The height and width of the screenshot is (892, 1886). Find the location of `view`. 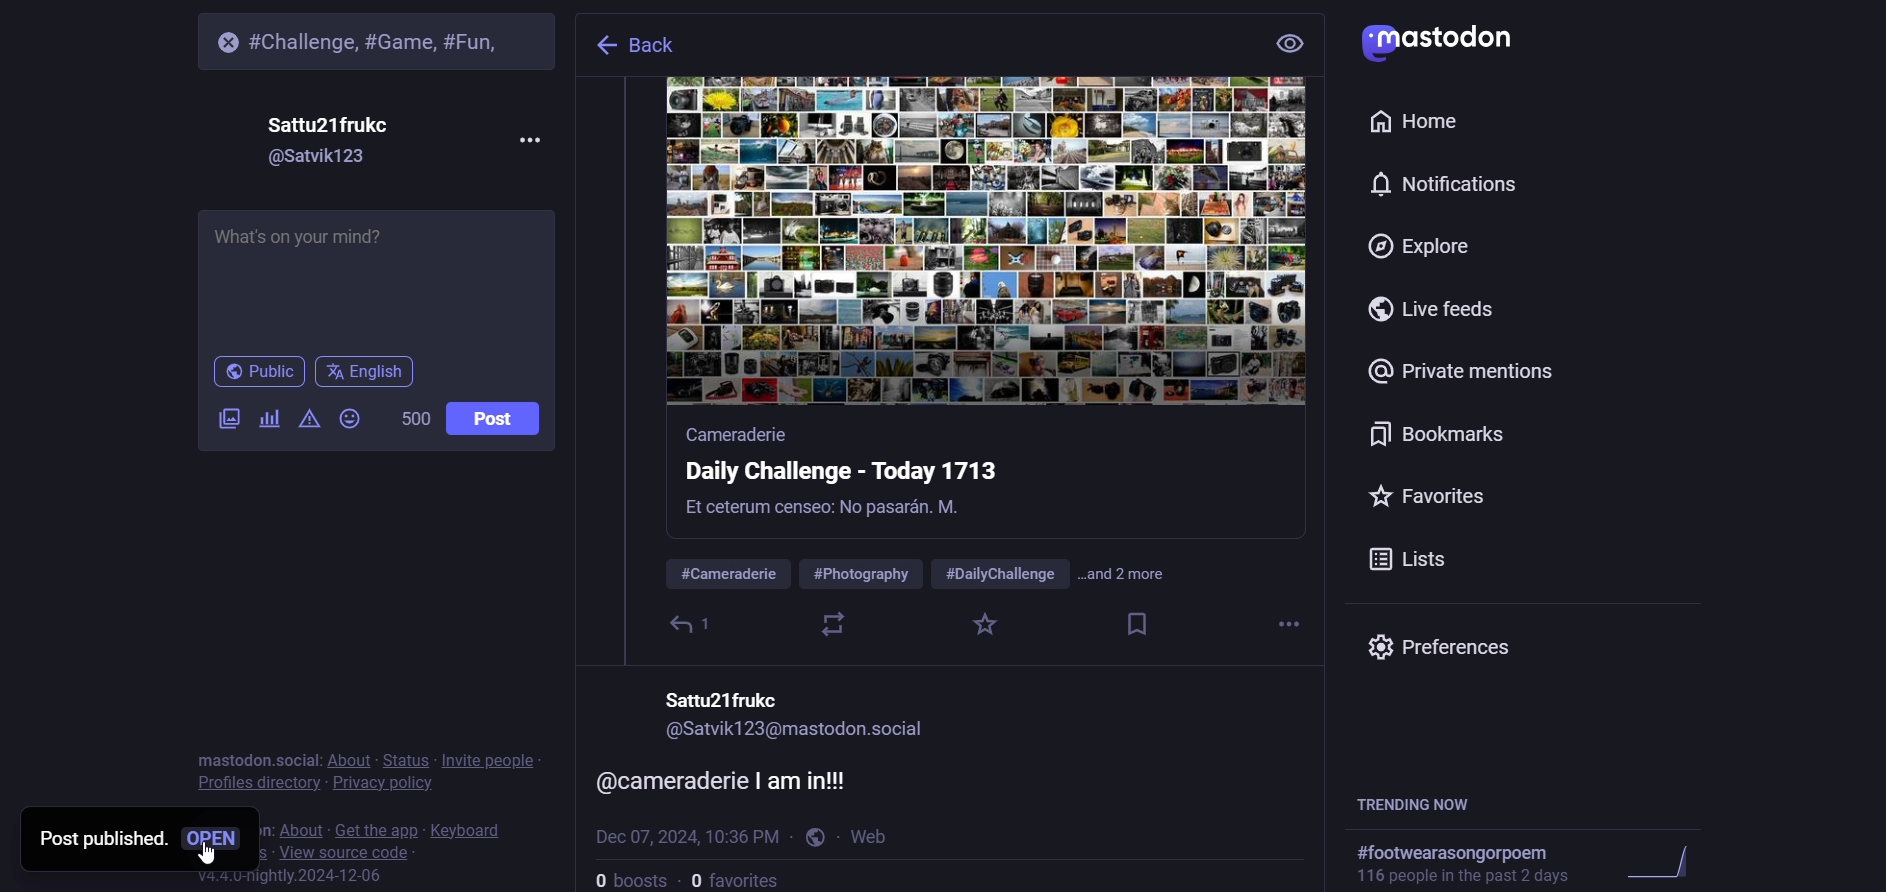

view is located at coordinates (1286, 47).